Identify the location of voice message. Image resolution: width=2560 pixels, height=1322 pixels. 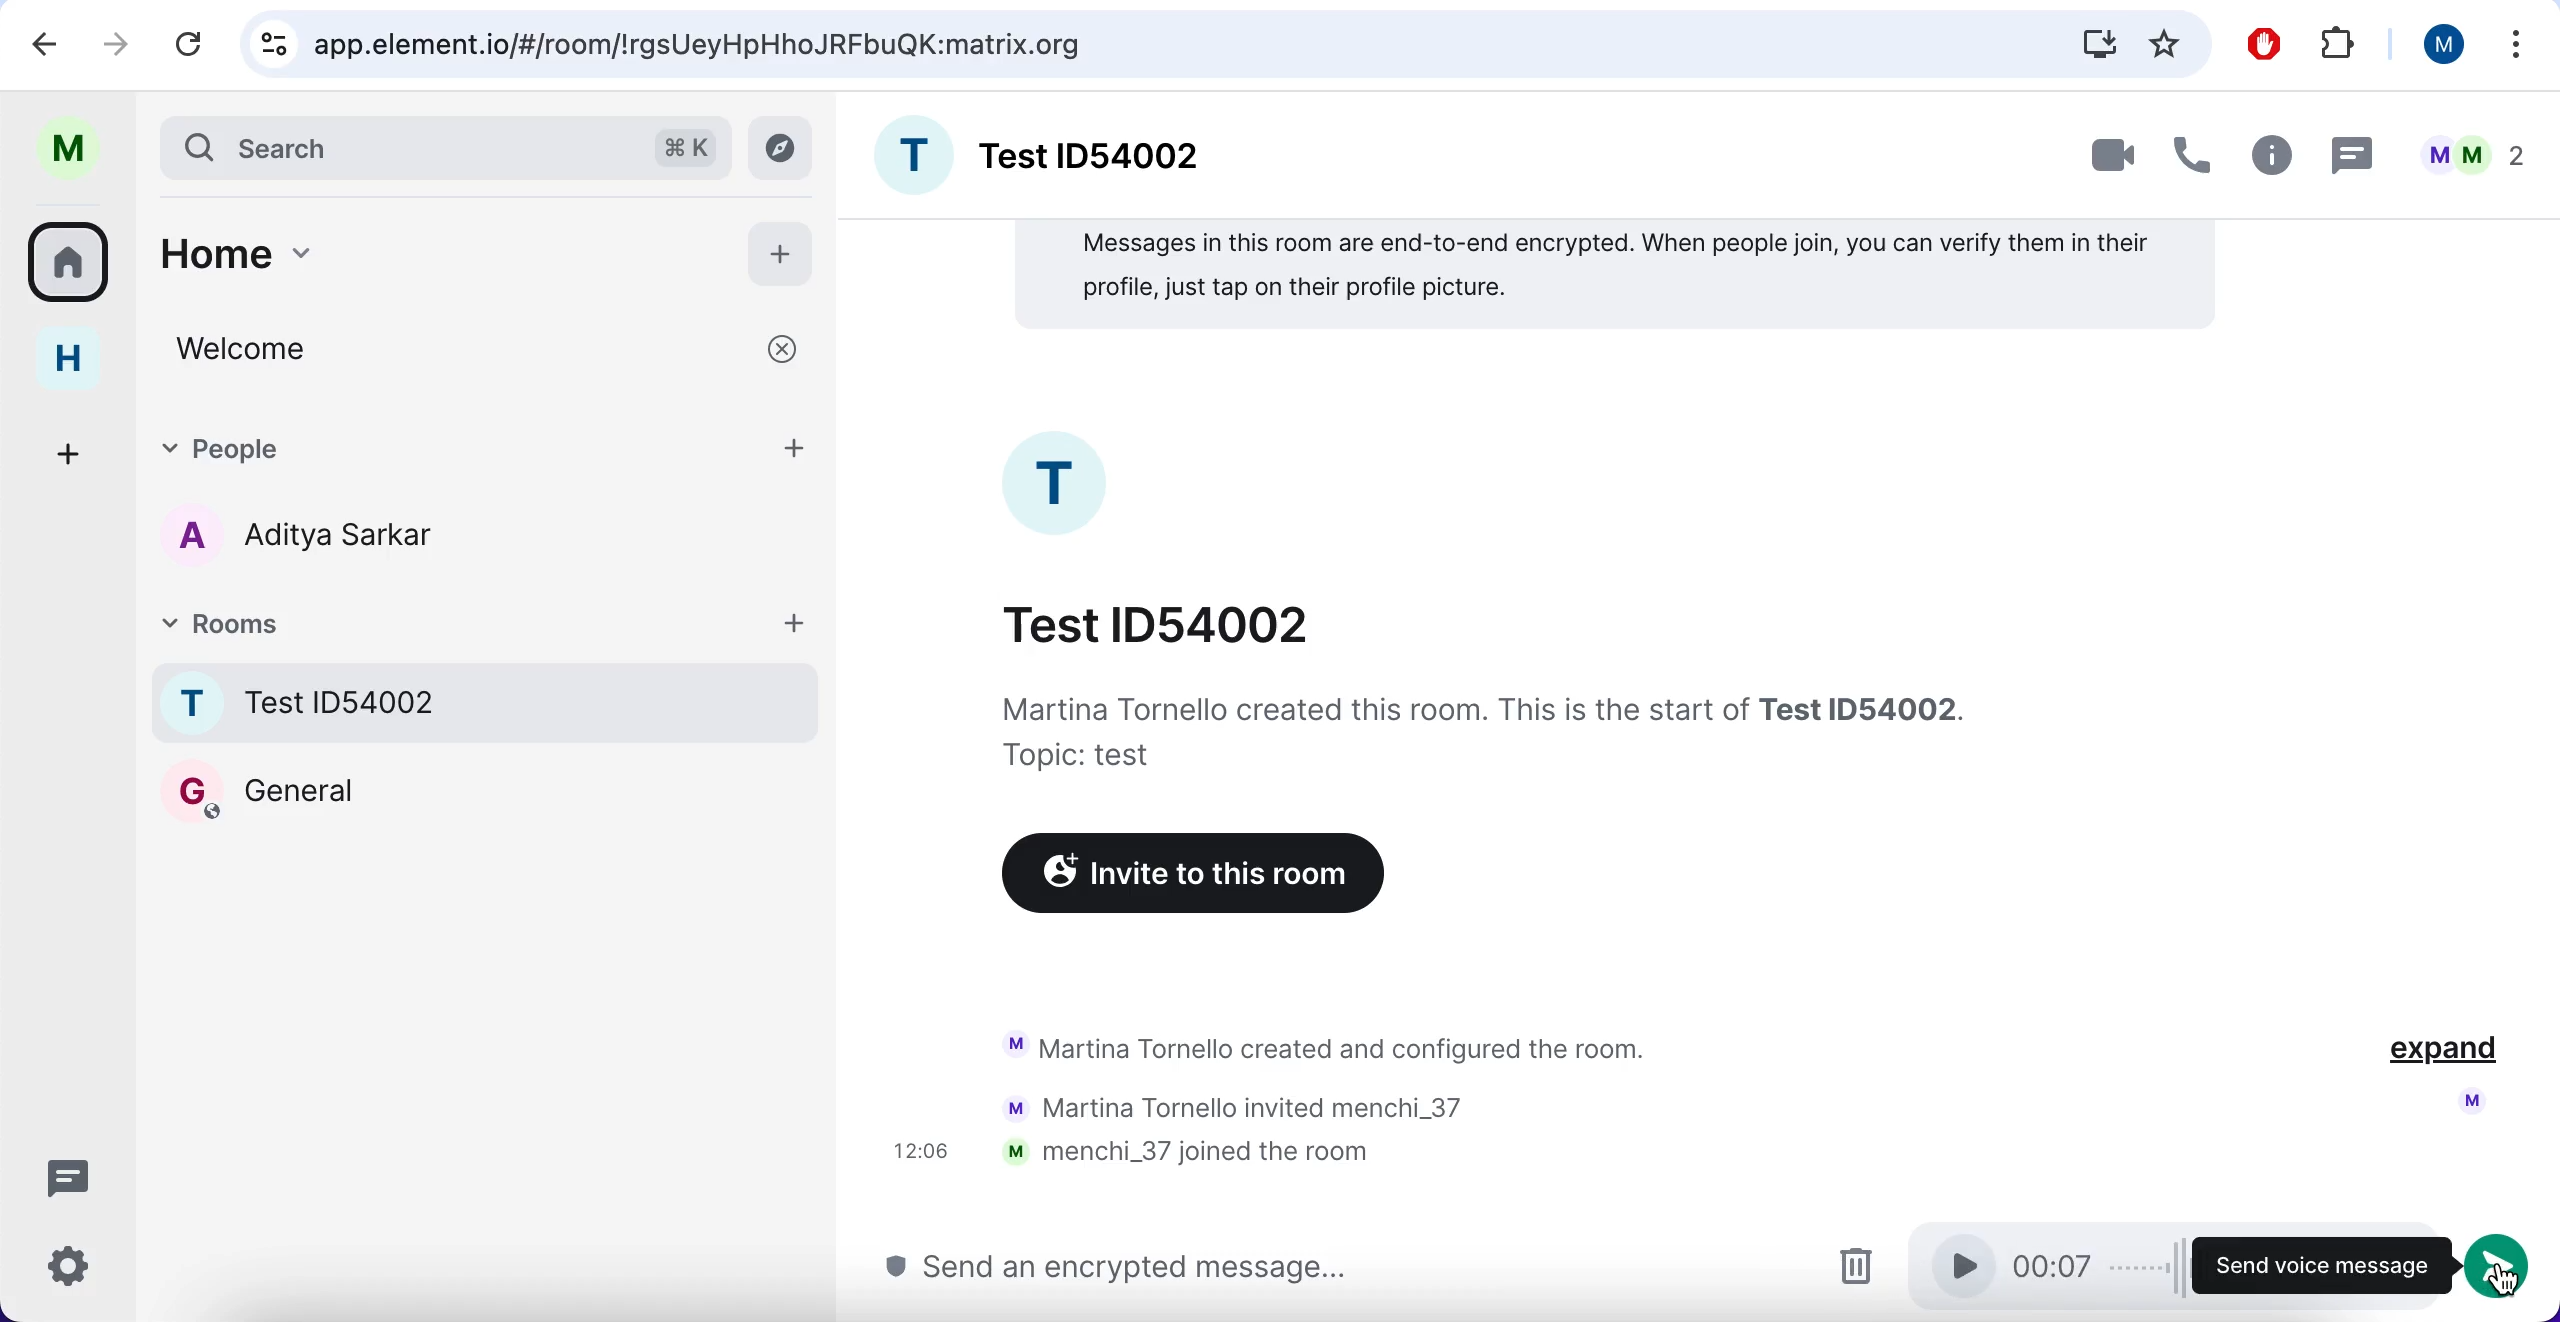
(2029, 1268).